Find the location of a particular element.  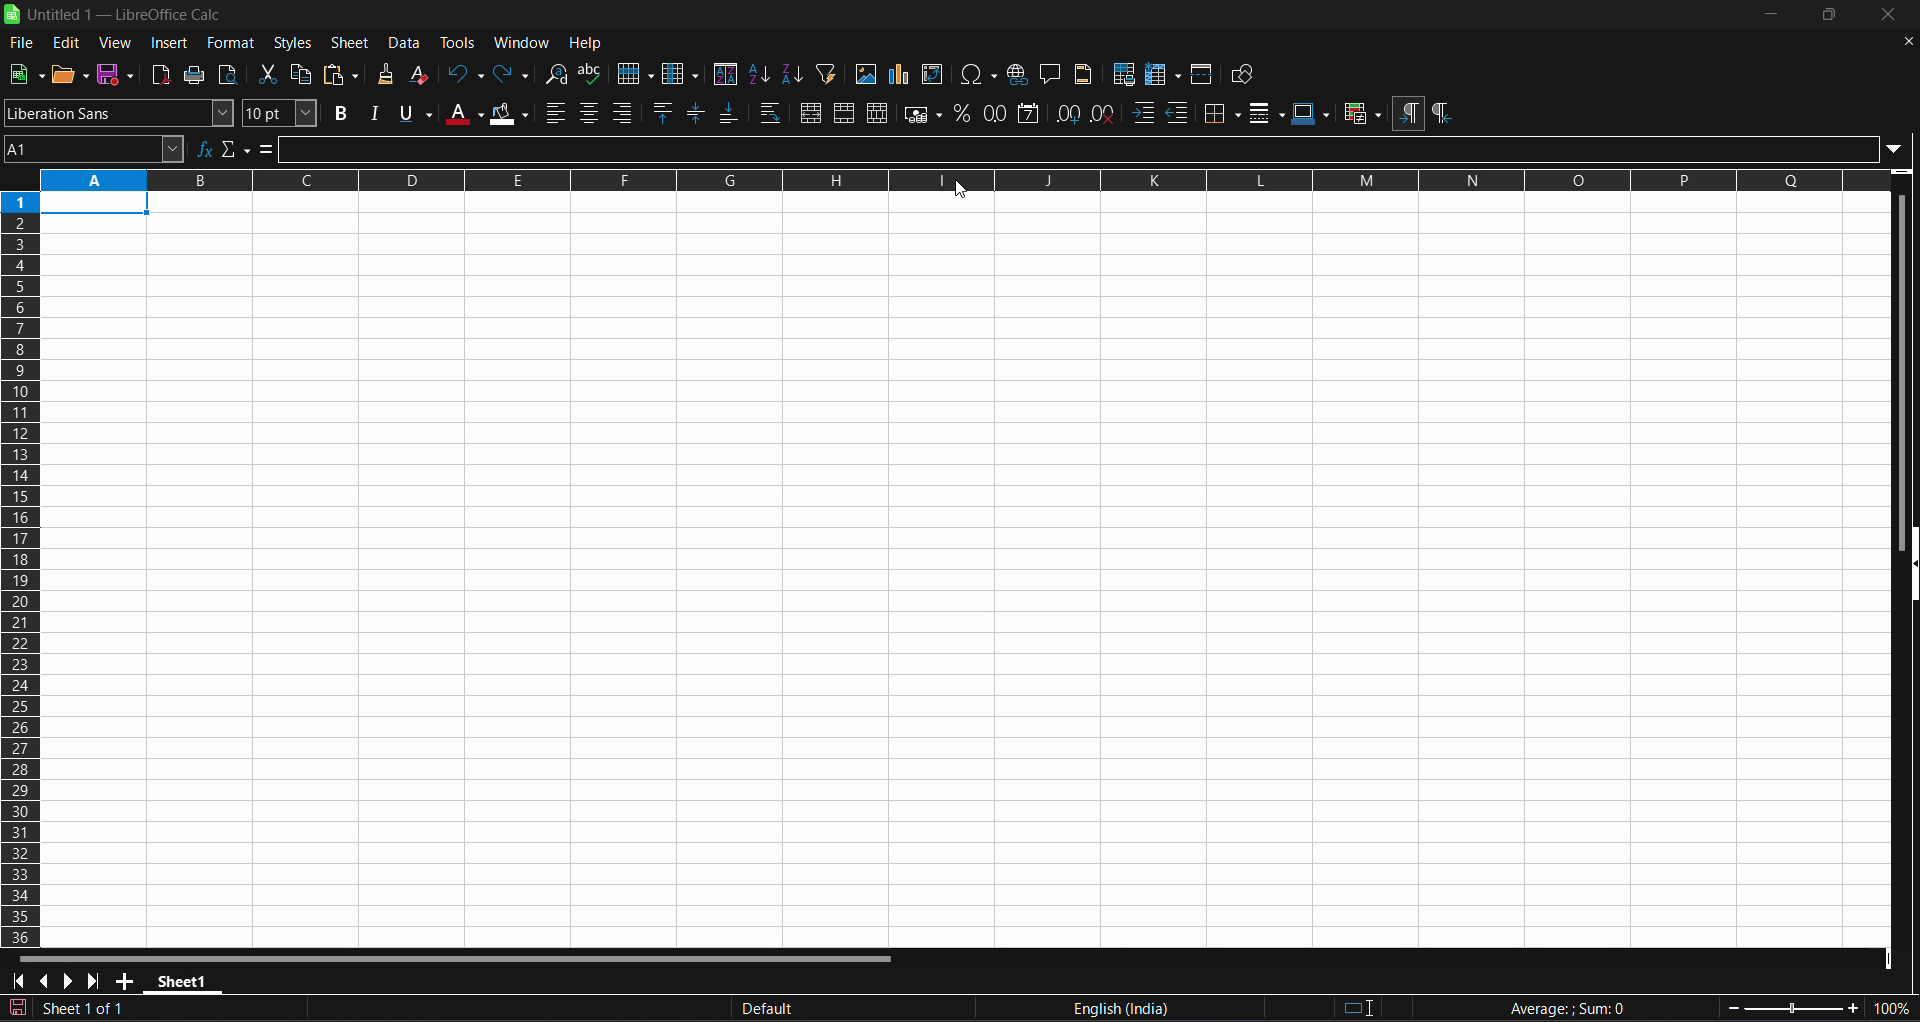

sheet is located at coordinates (349, 42).